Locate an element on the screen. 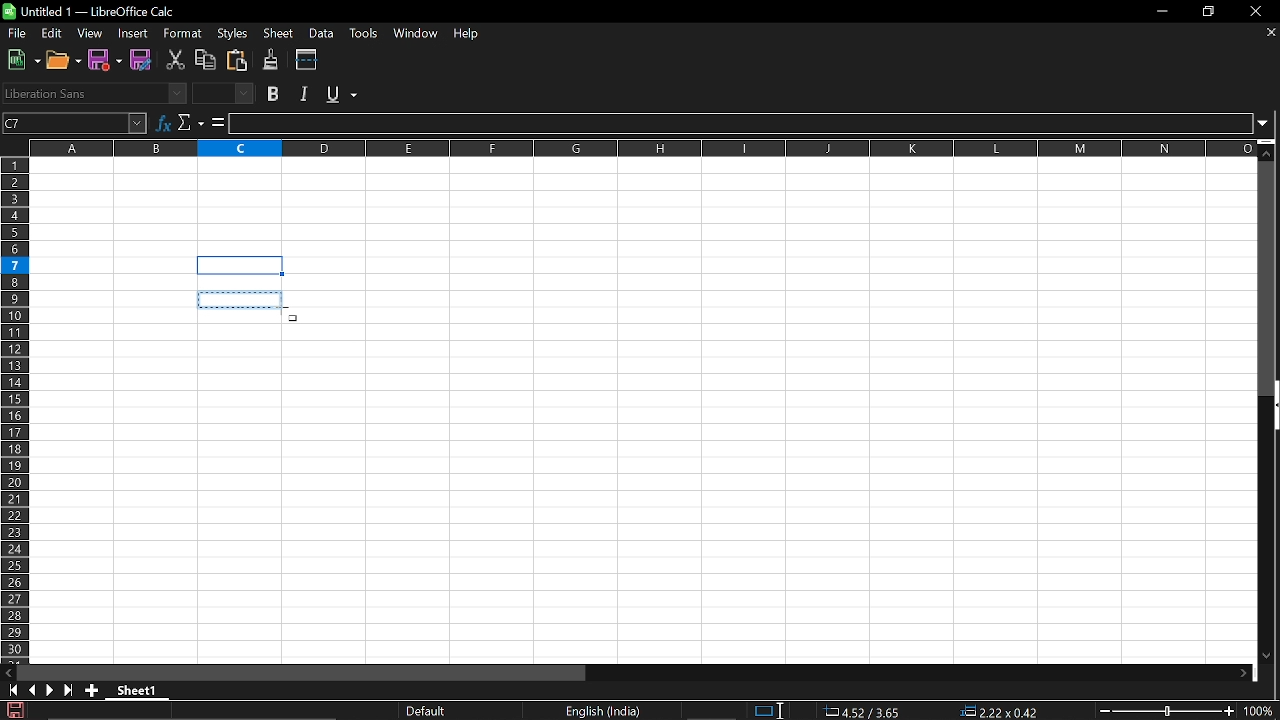 The width and height of the screenshot is (1280, 720). Save is located at coordinates (107, 60).